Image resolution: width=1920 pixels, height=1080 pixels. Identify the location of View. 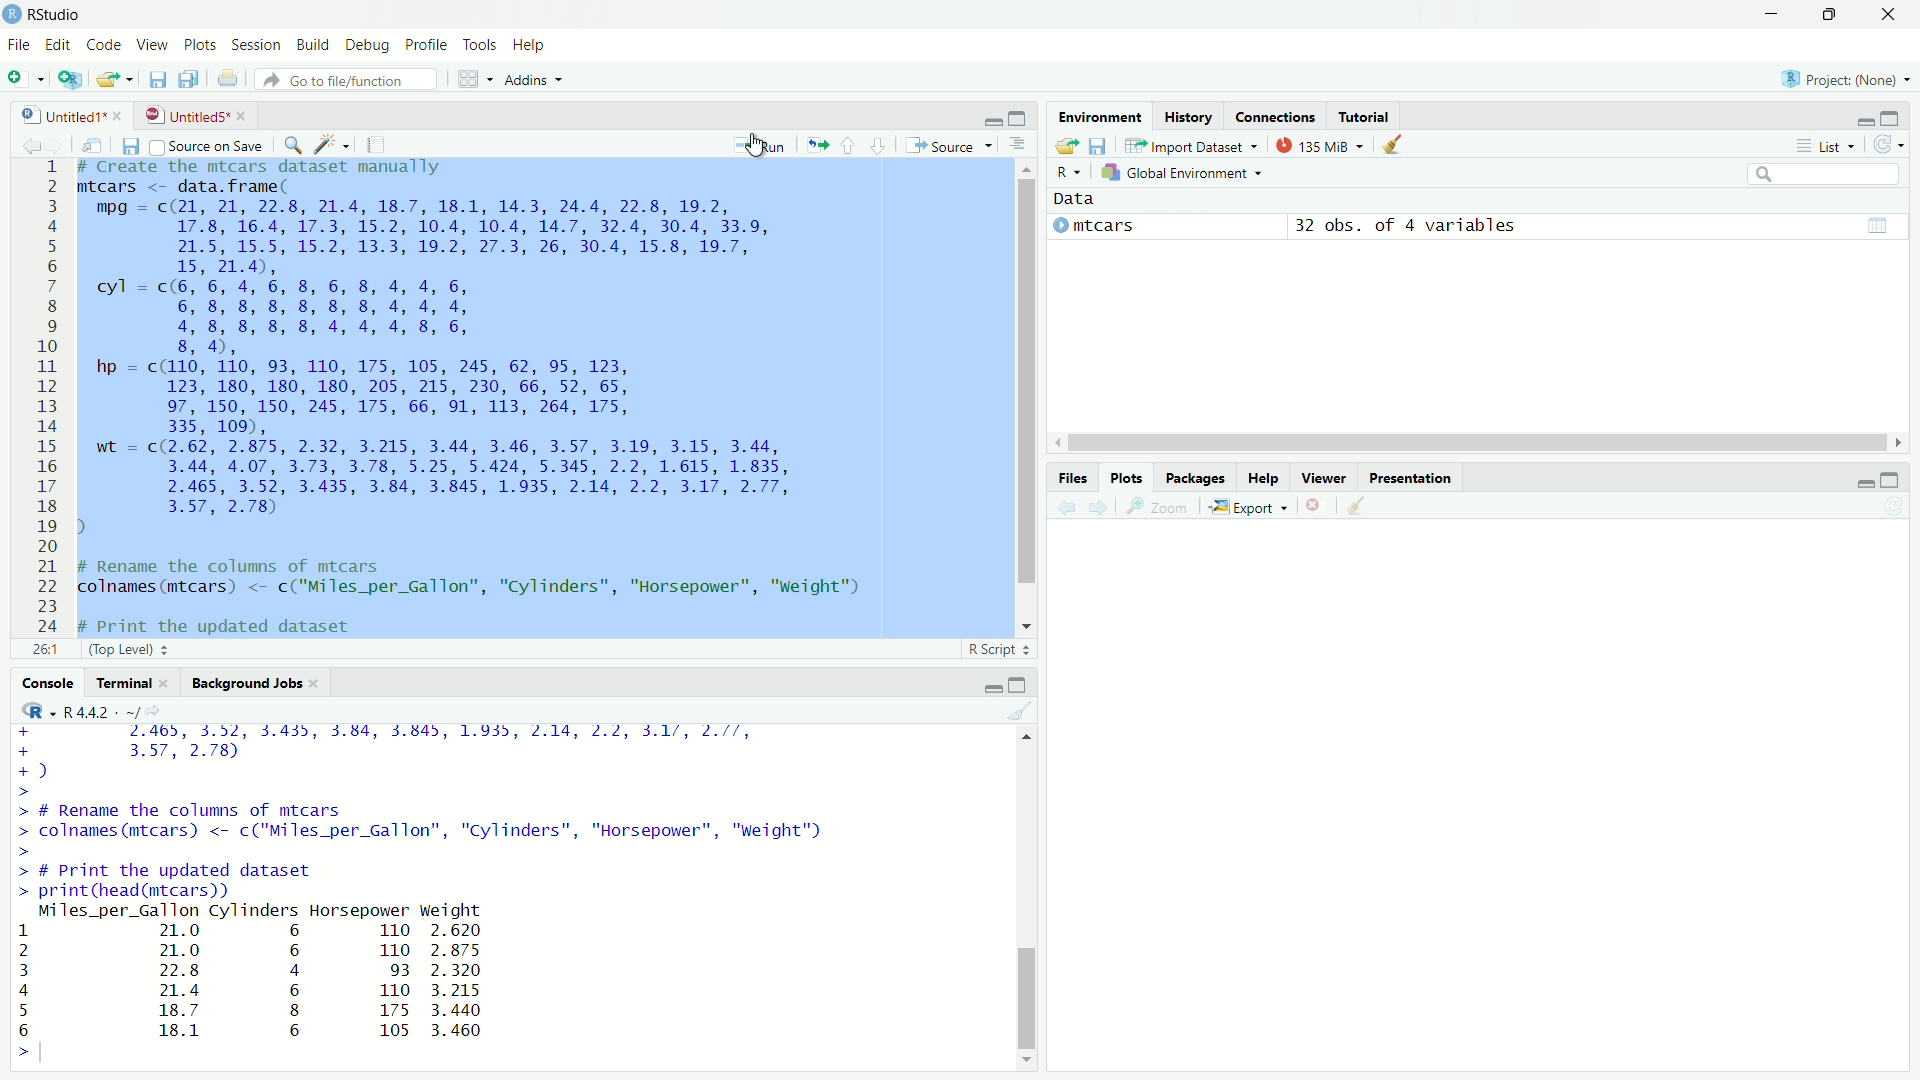
(152, 45).